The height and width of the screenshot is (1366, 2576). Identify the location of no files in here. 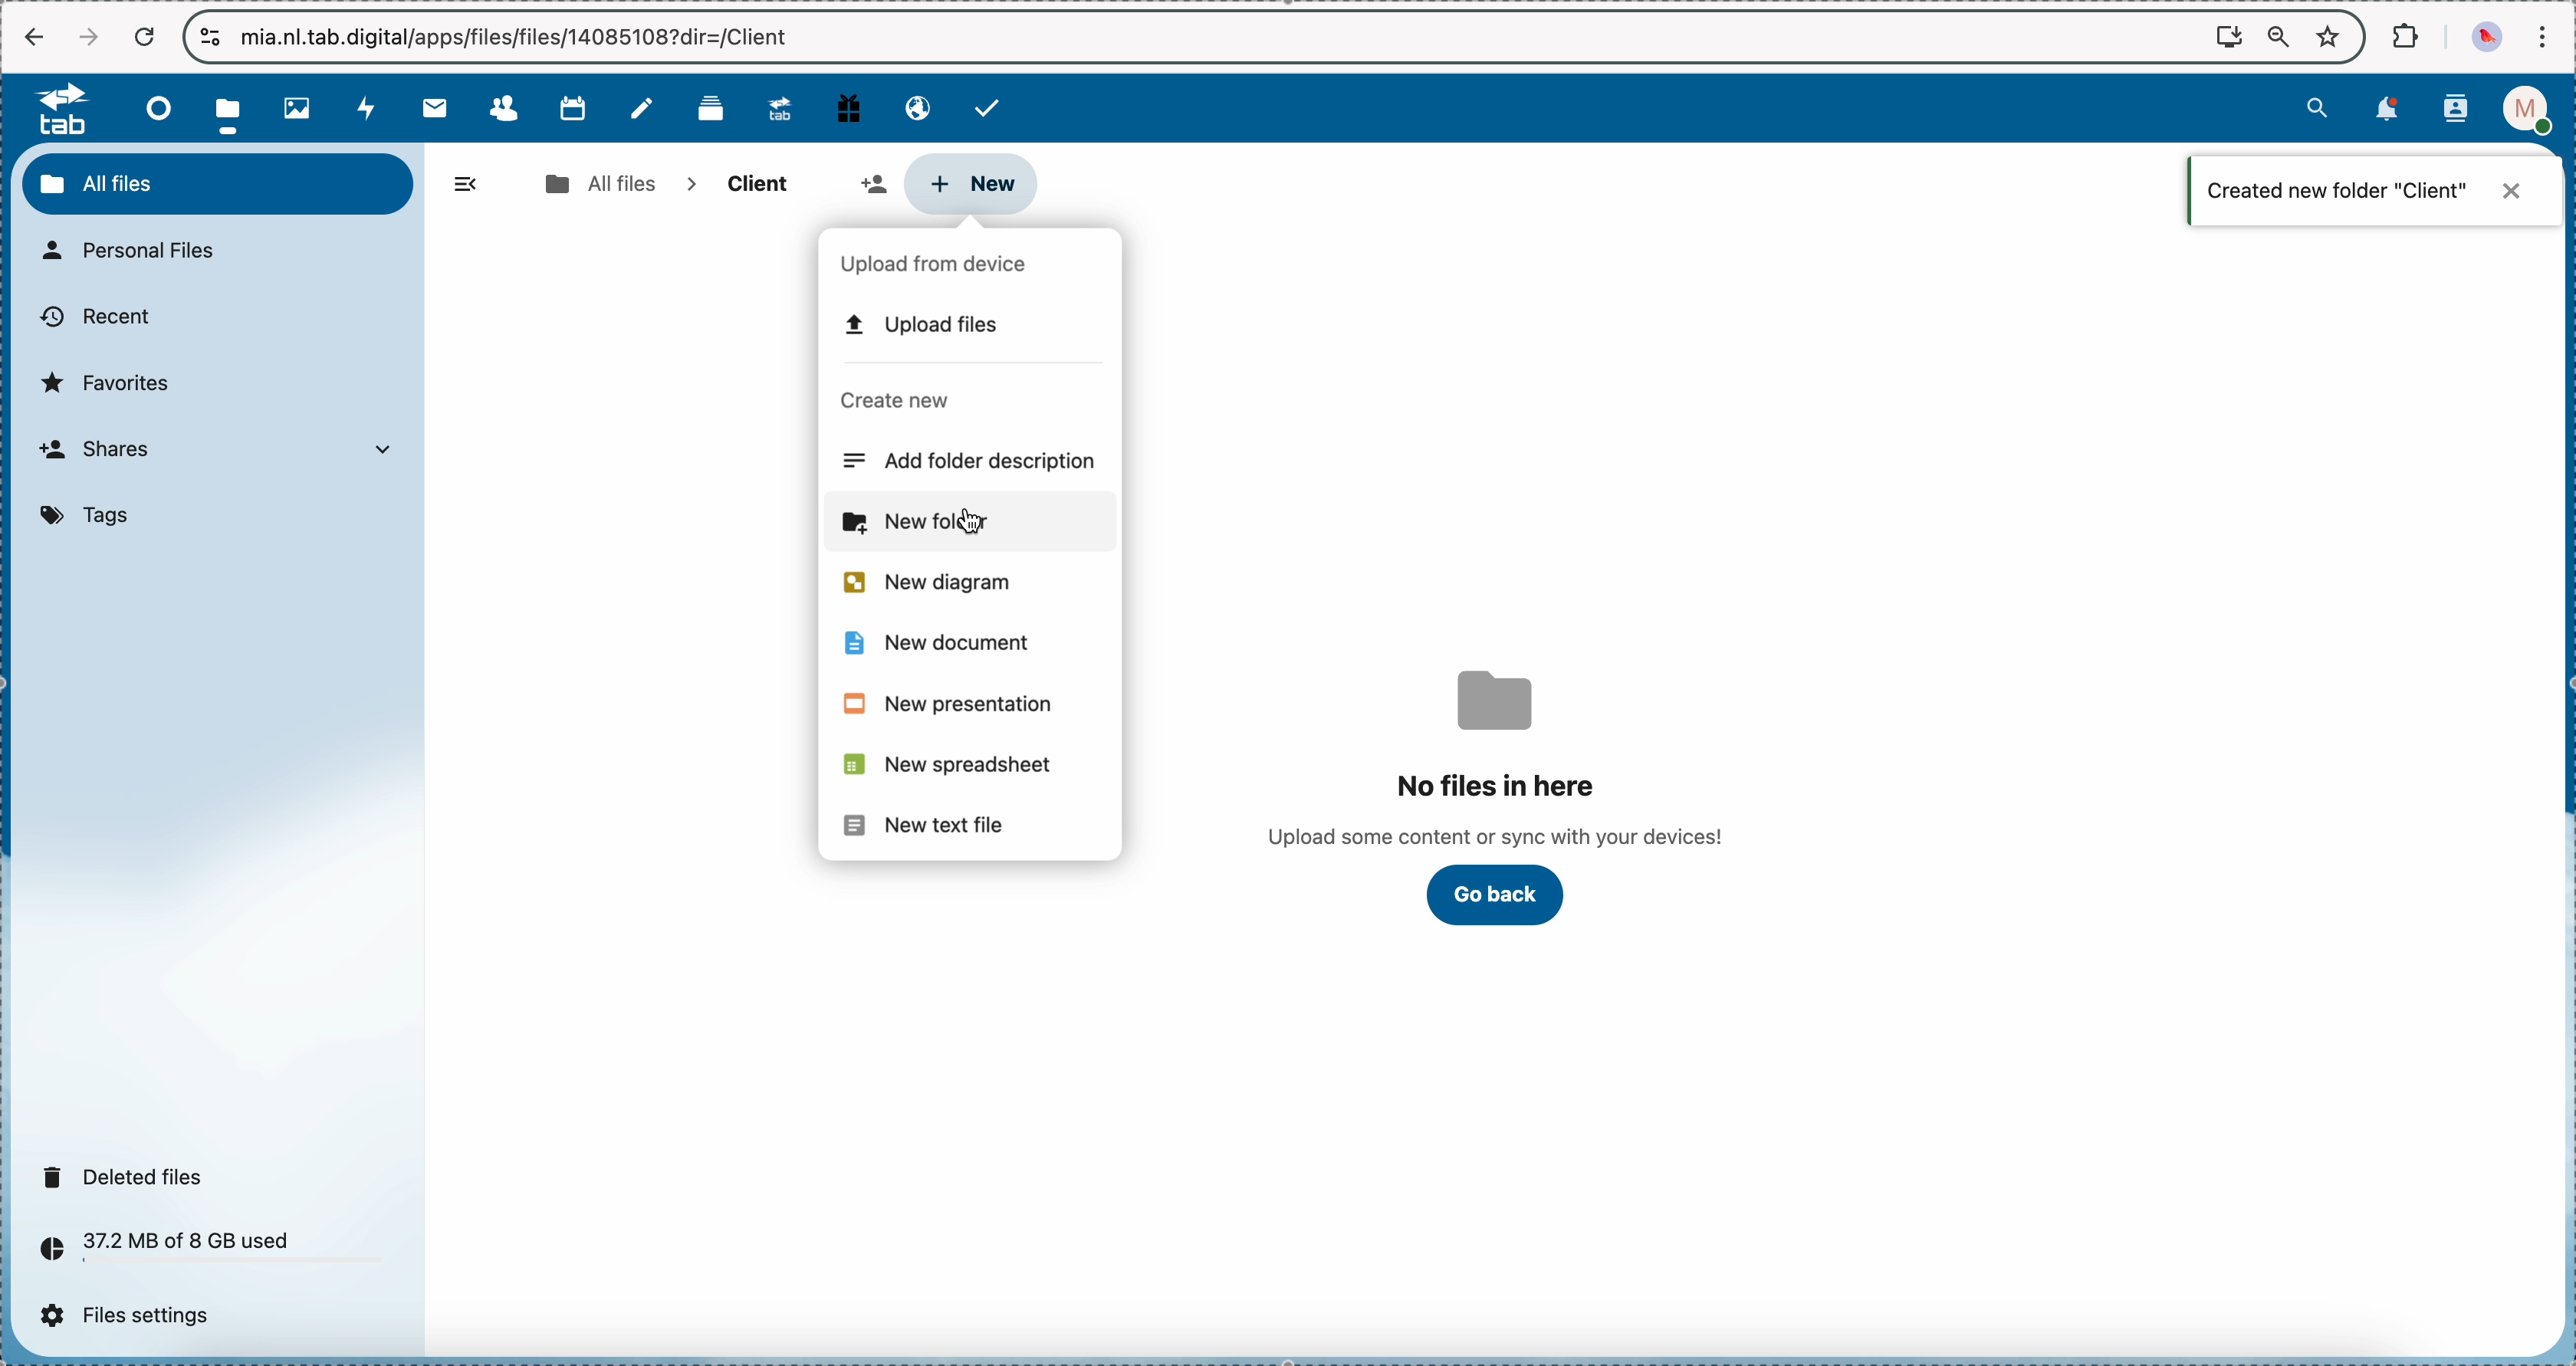
(1499, 758).